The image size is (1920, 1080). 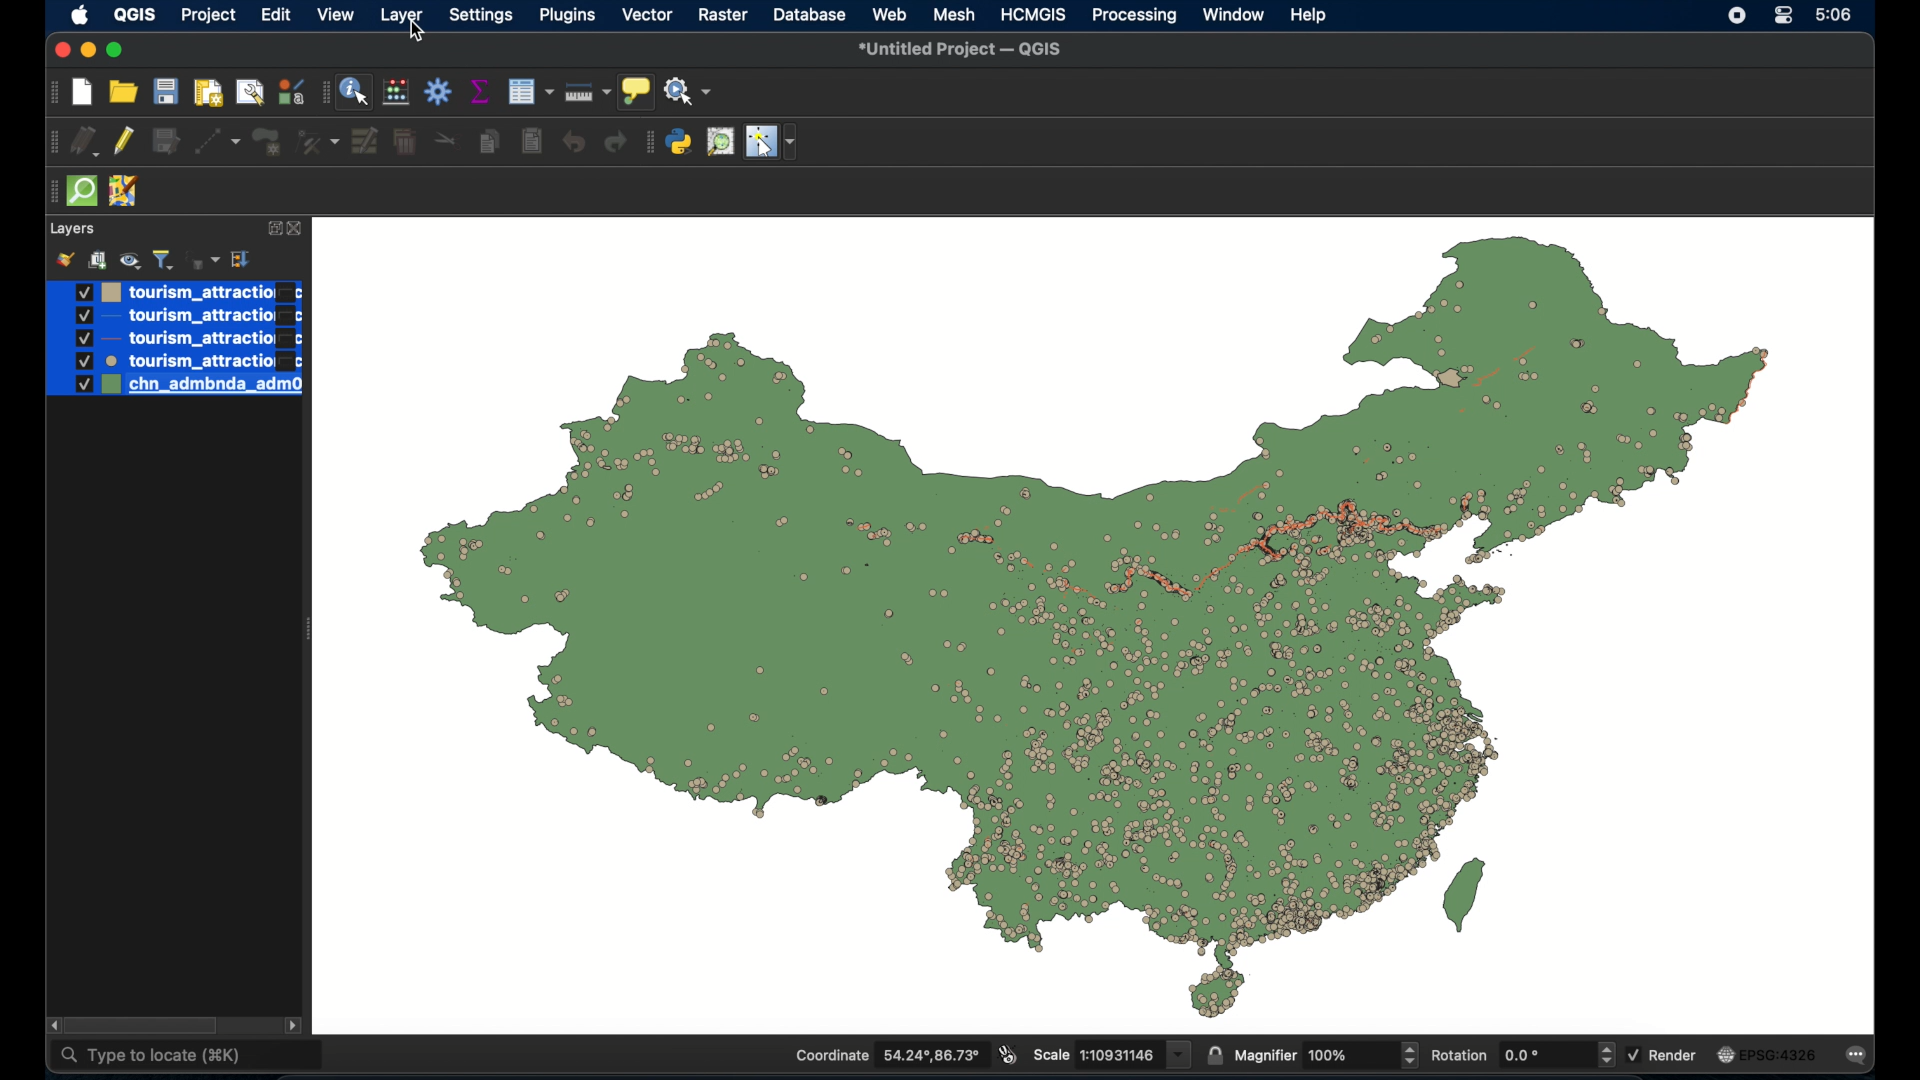 I want to click on apple icon, so click(x=80, y=16).